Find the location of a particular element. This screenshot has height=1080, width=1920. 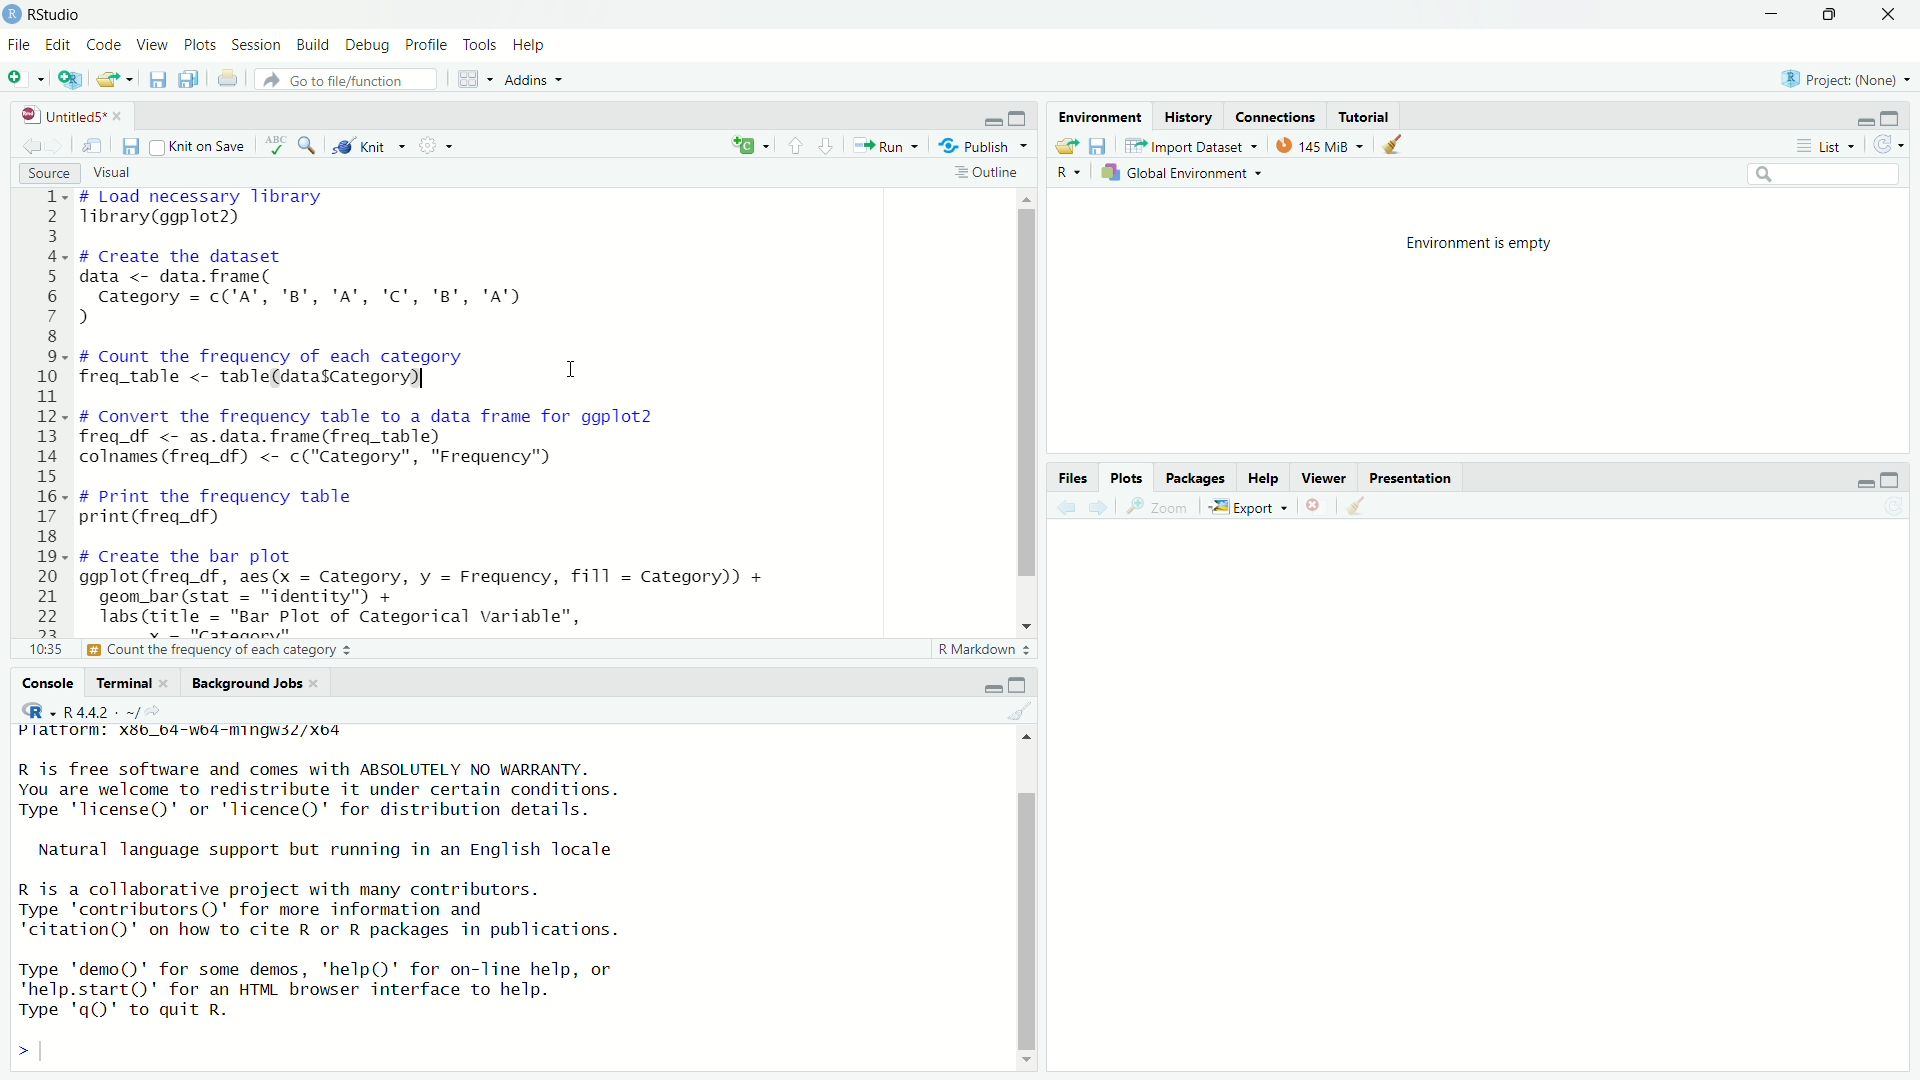

outline is located at coordinates (987, 172).